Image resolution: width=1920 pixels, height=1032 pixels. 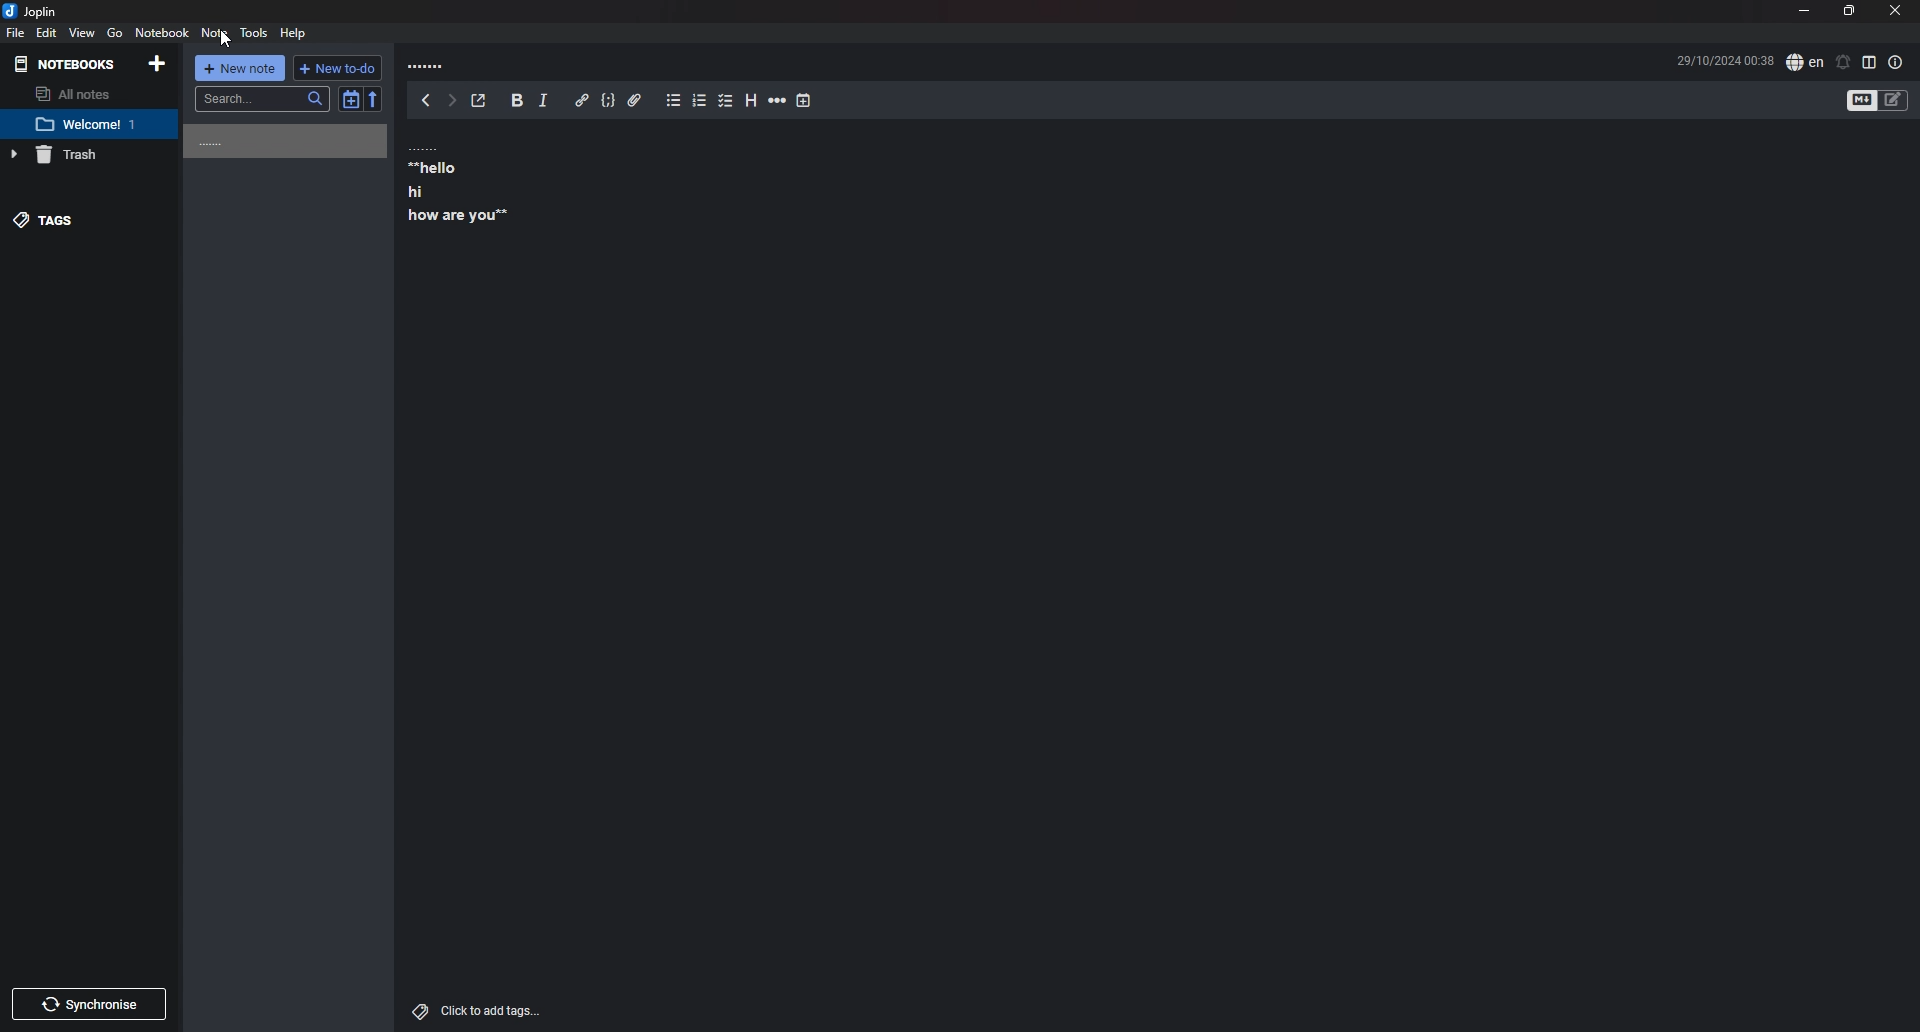 What do you see at coordinates (216, 32) in the screenshot?
I see `Note` at bounding box center [216, 32].